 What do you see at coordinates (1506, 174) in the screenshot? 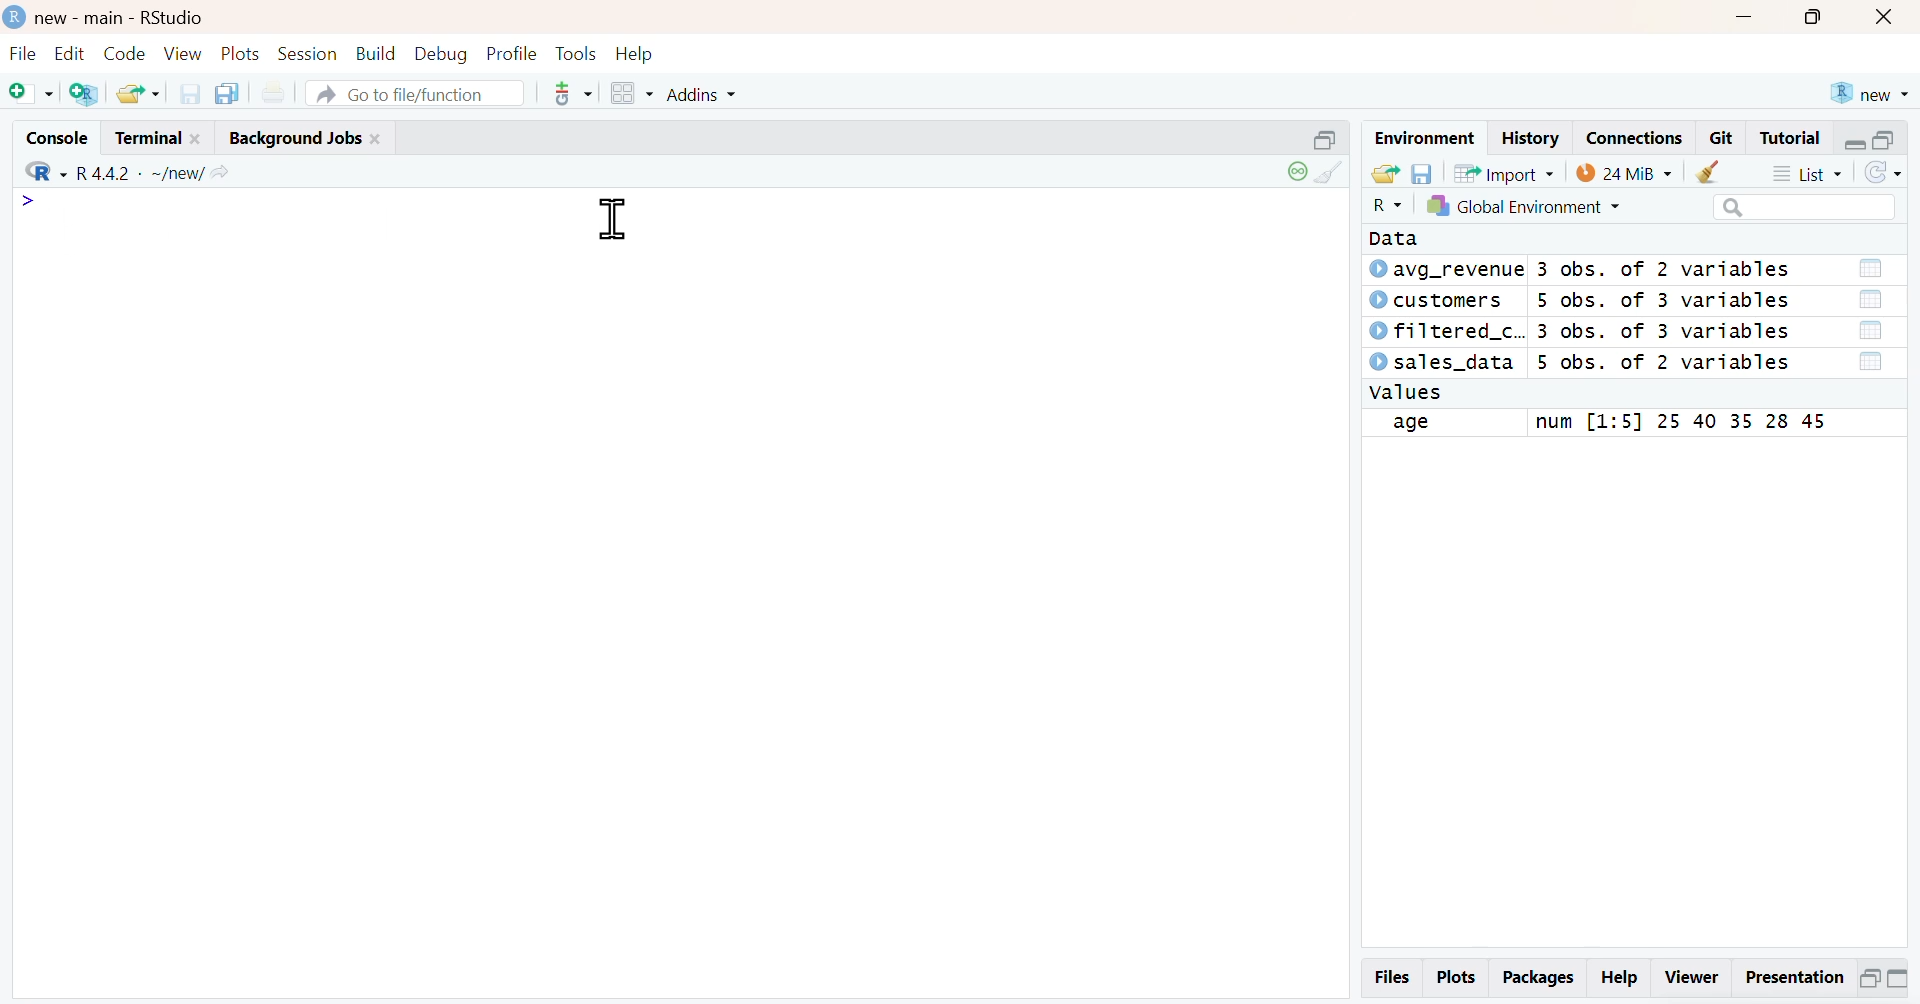
I see `Import Dataset` at bounding box center [1506, 174].